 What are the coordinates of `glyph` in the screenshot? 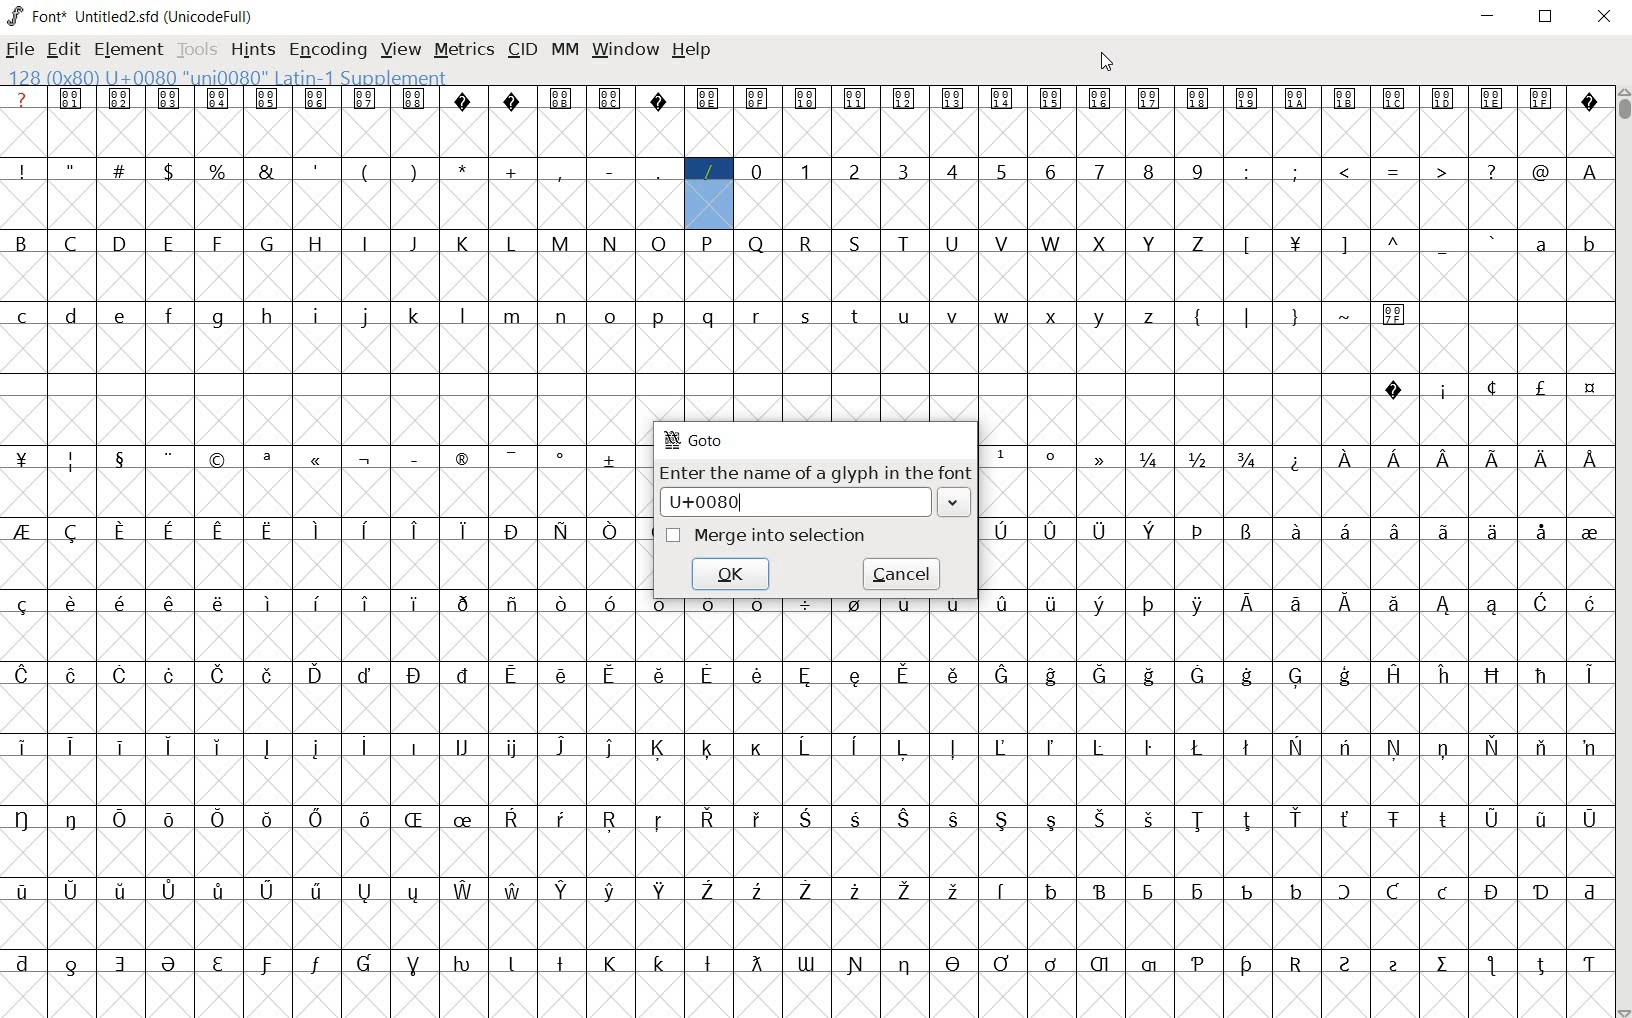 It's located at (1443, 964).